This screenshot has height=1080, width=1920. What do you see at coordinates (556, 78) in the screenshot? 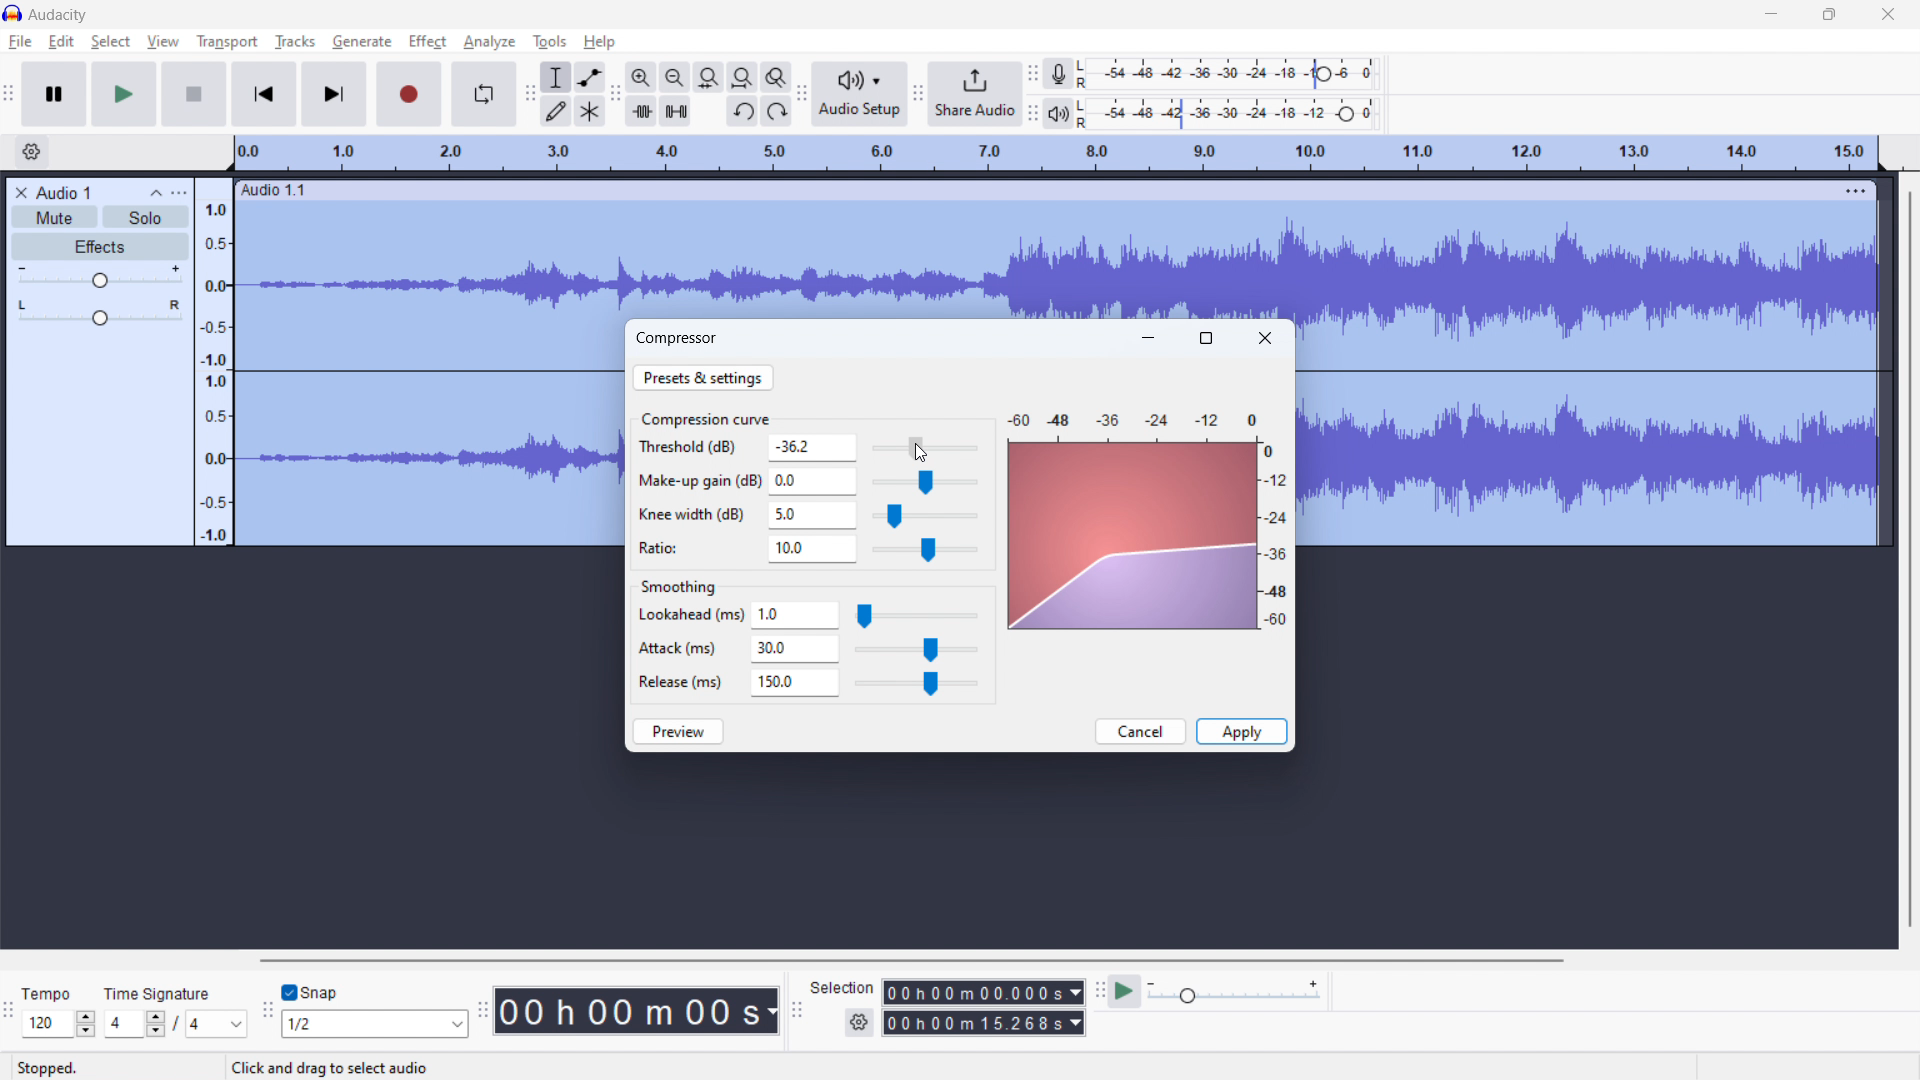
I see `selection tool` at bounding box center [556, 78].